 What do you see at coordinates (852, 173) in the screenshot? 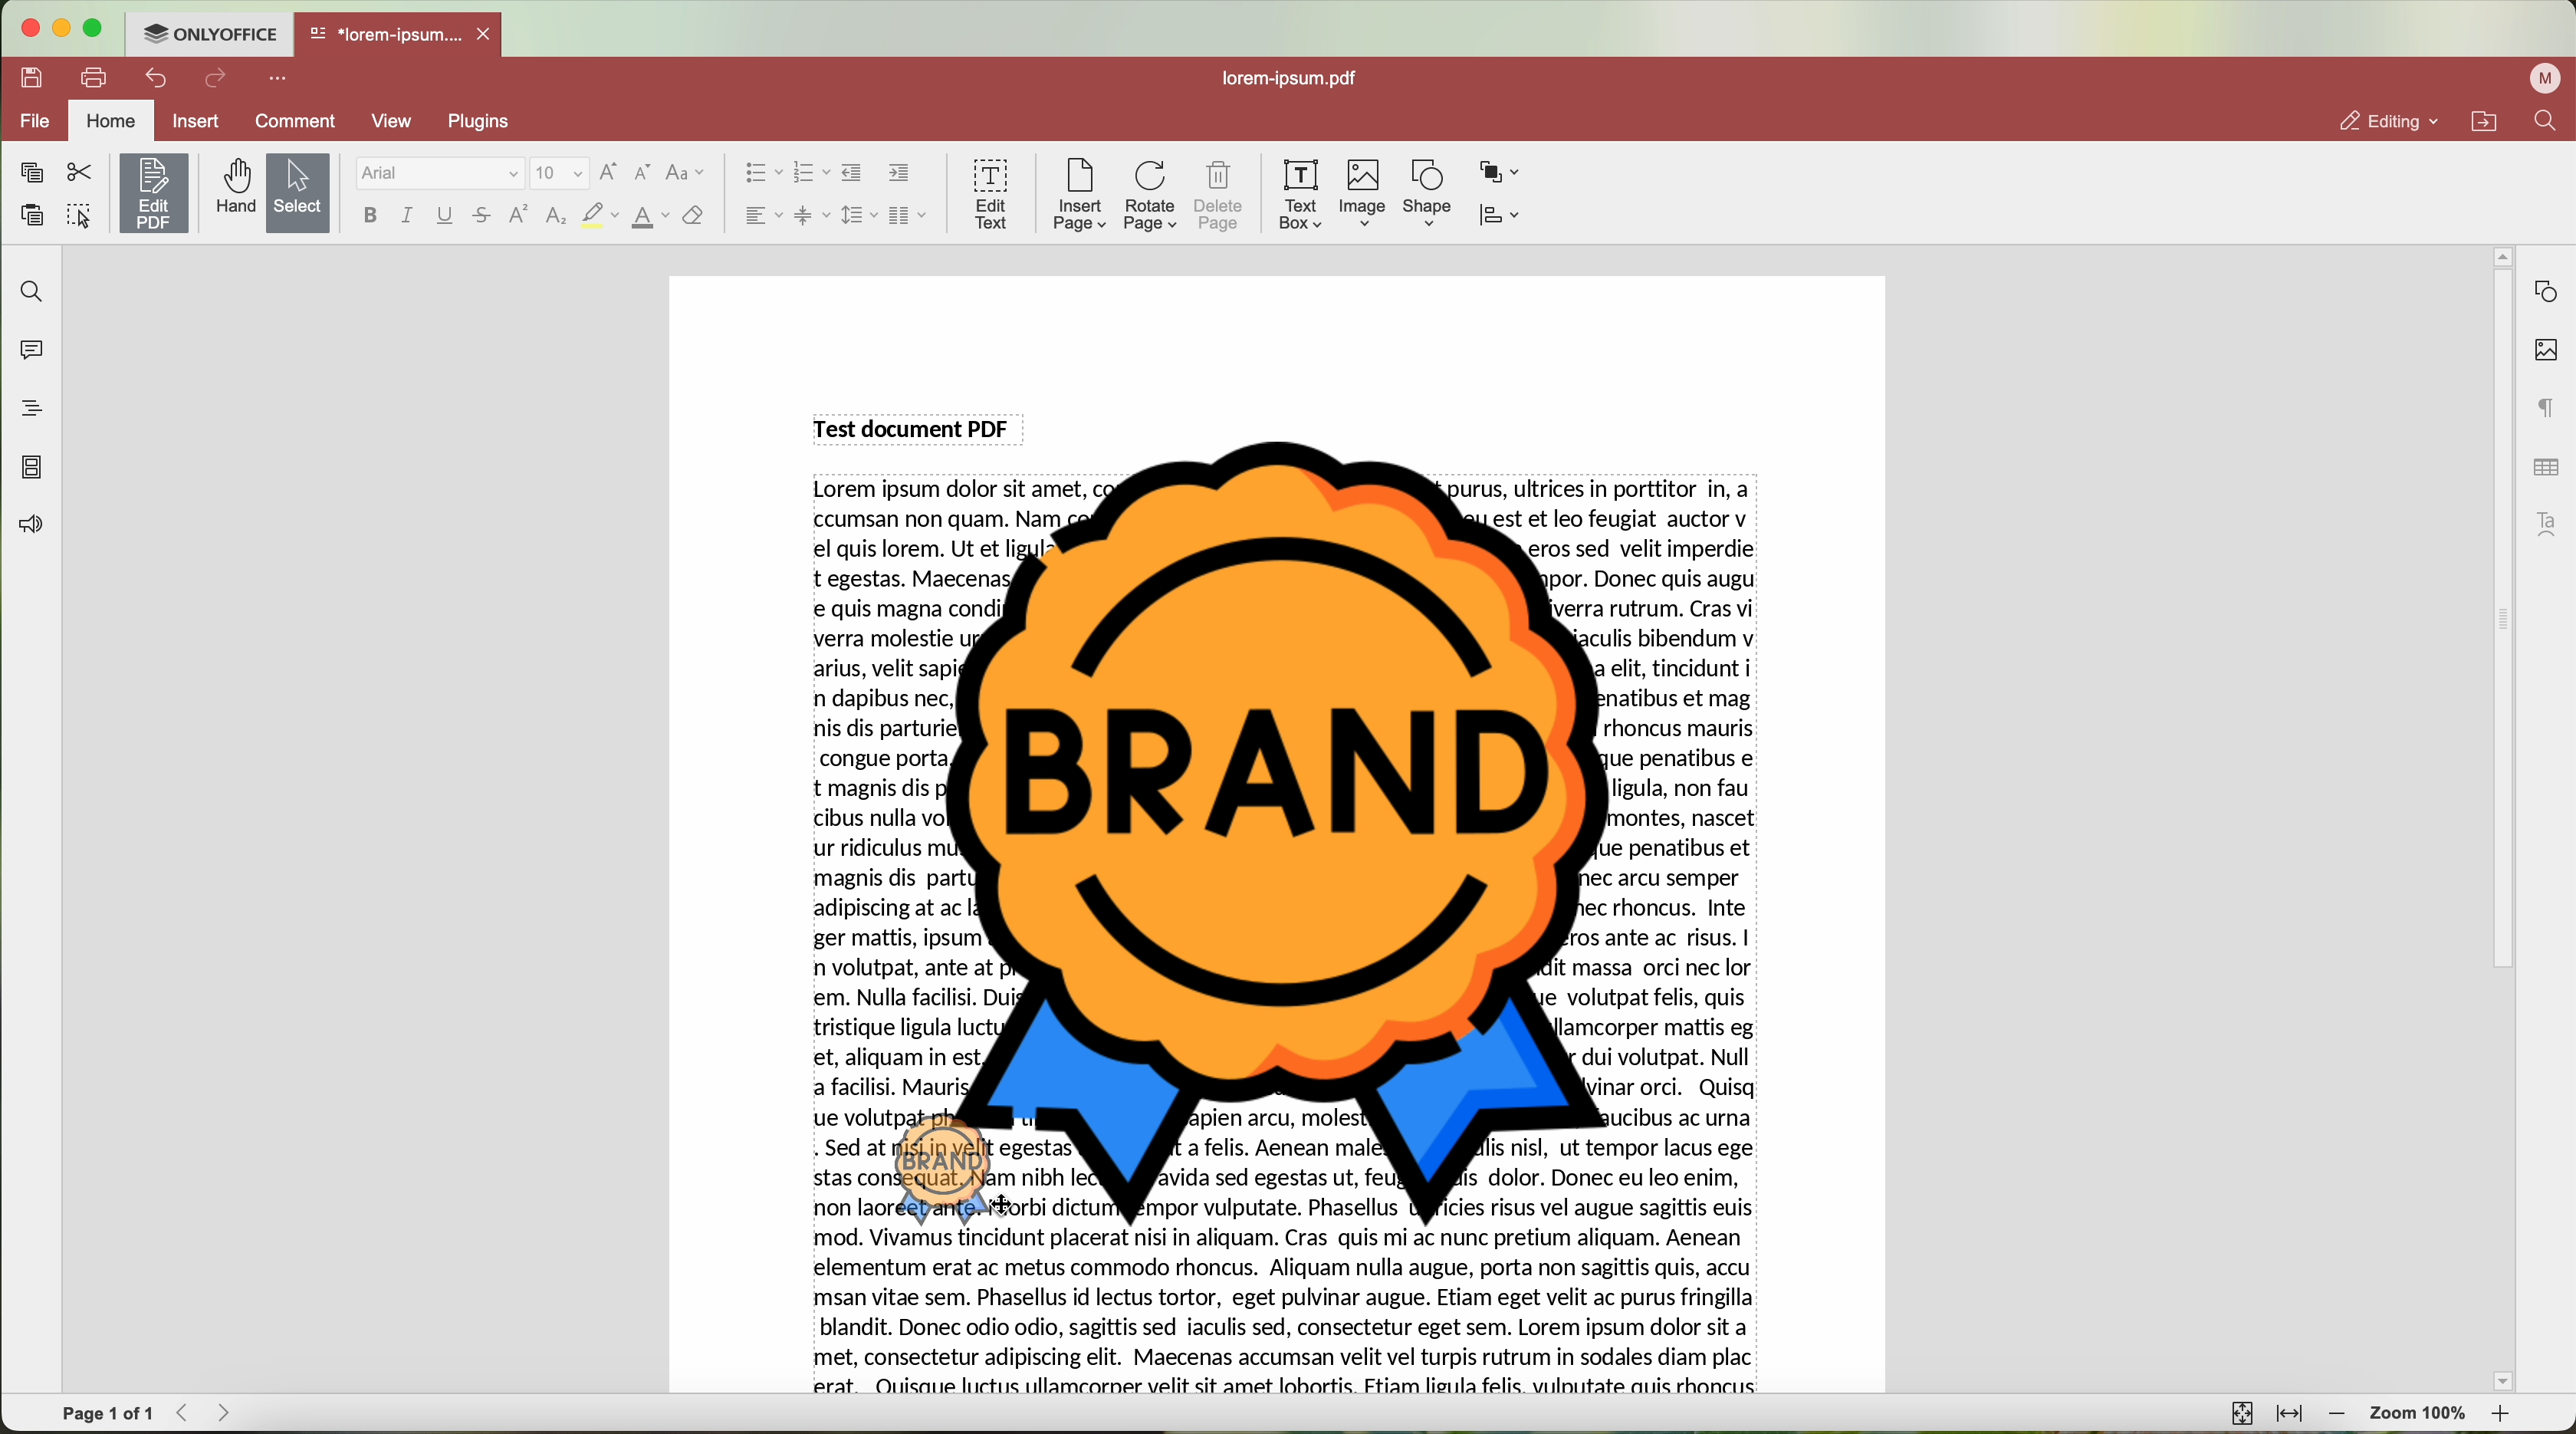
I see `decrease indent` at bounding box center [852, 173].